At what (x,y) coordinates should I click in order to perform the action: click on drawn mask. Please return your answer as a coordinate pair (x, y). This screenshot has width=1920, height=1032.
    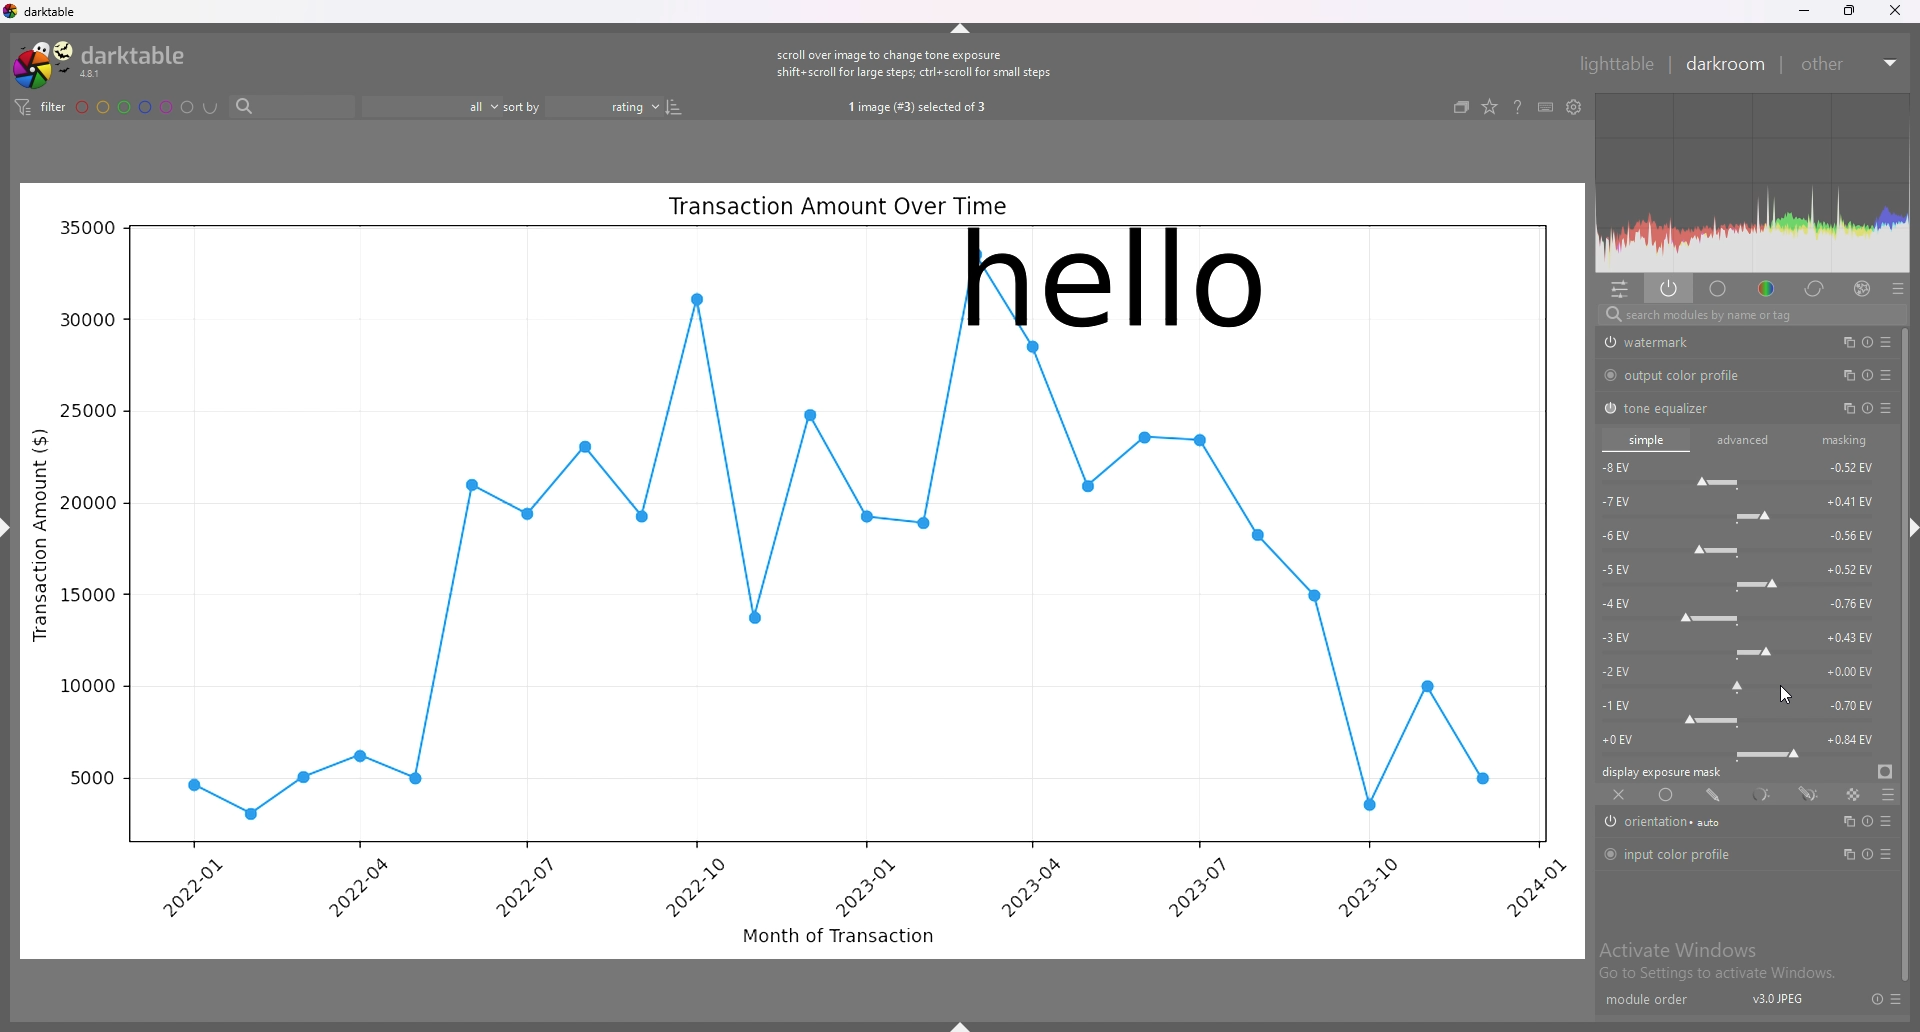
    Looking at the image, I should click on (1715, 795).